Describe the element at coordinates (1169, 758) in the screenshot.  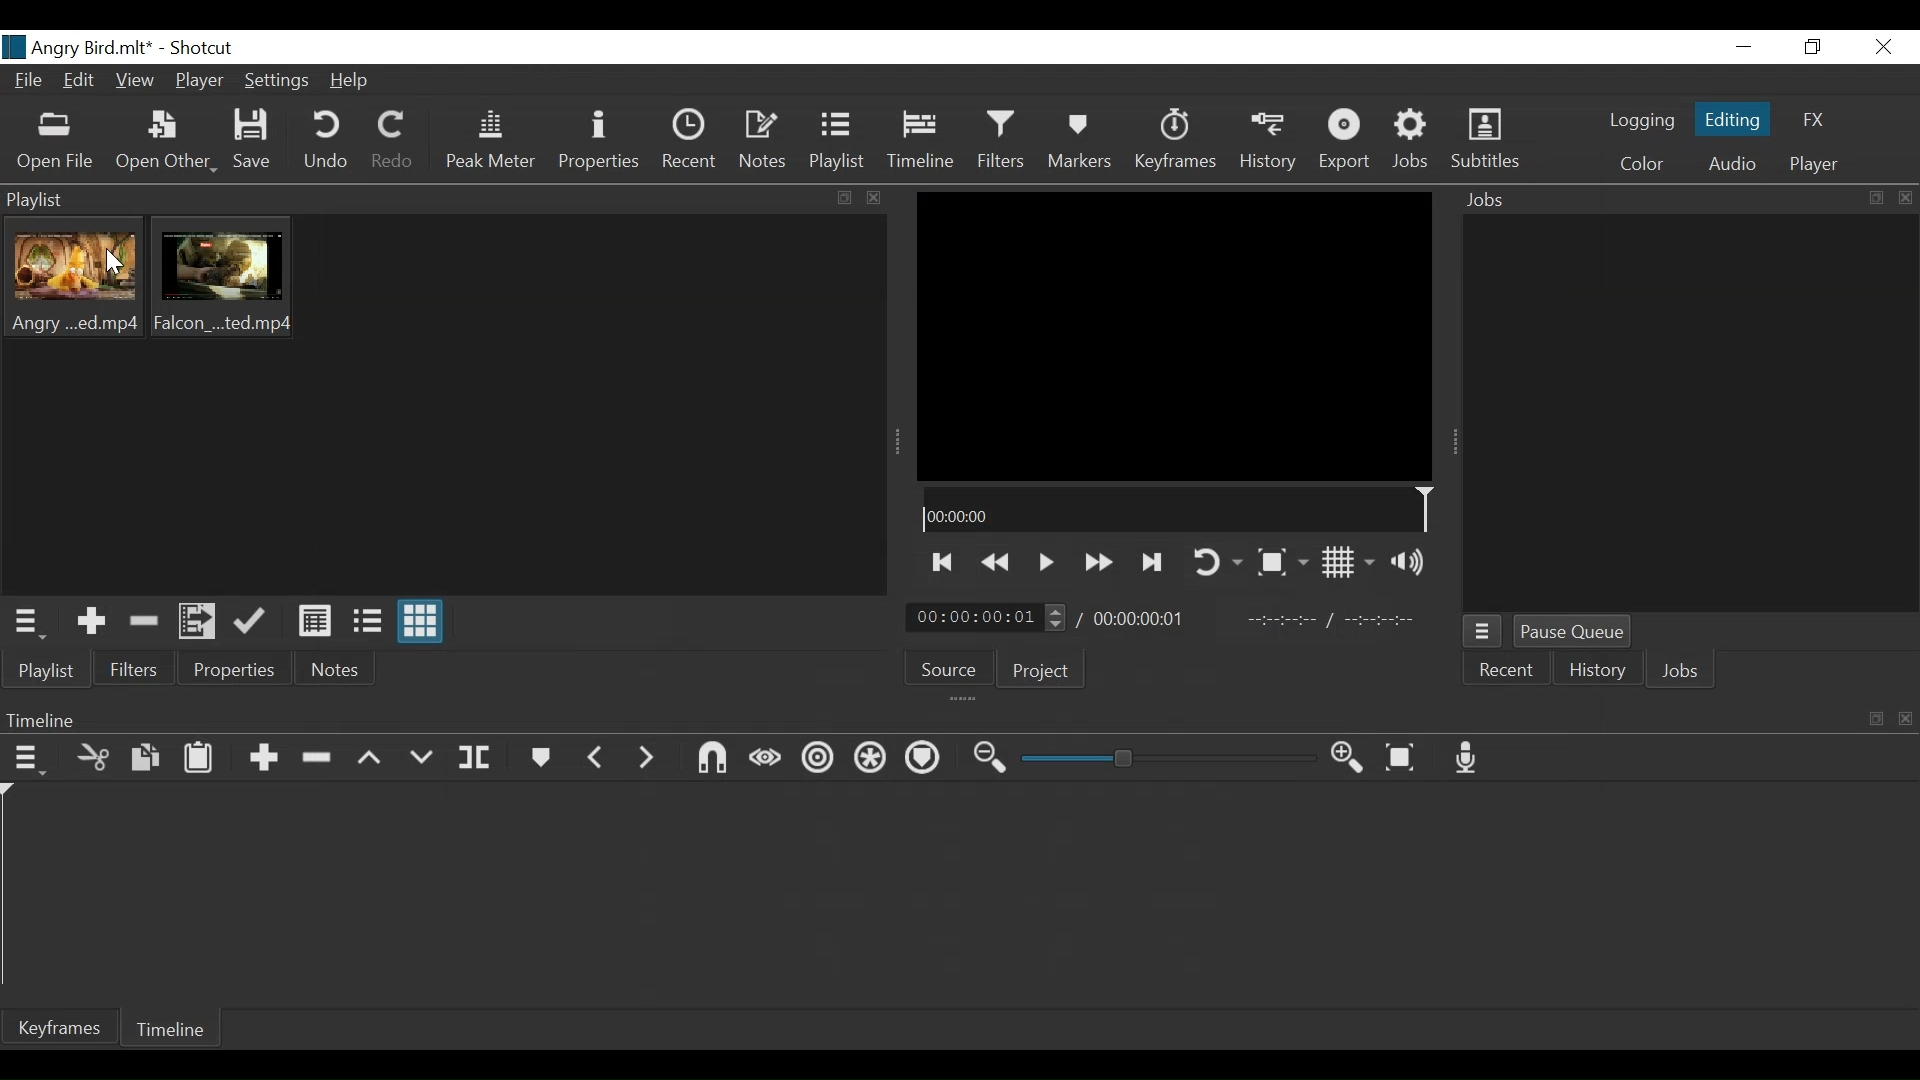
I see `Zoom slider` at that location.